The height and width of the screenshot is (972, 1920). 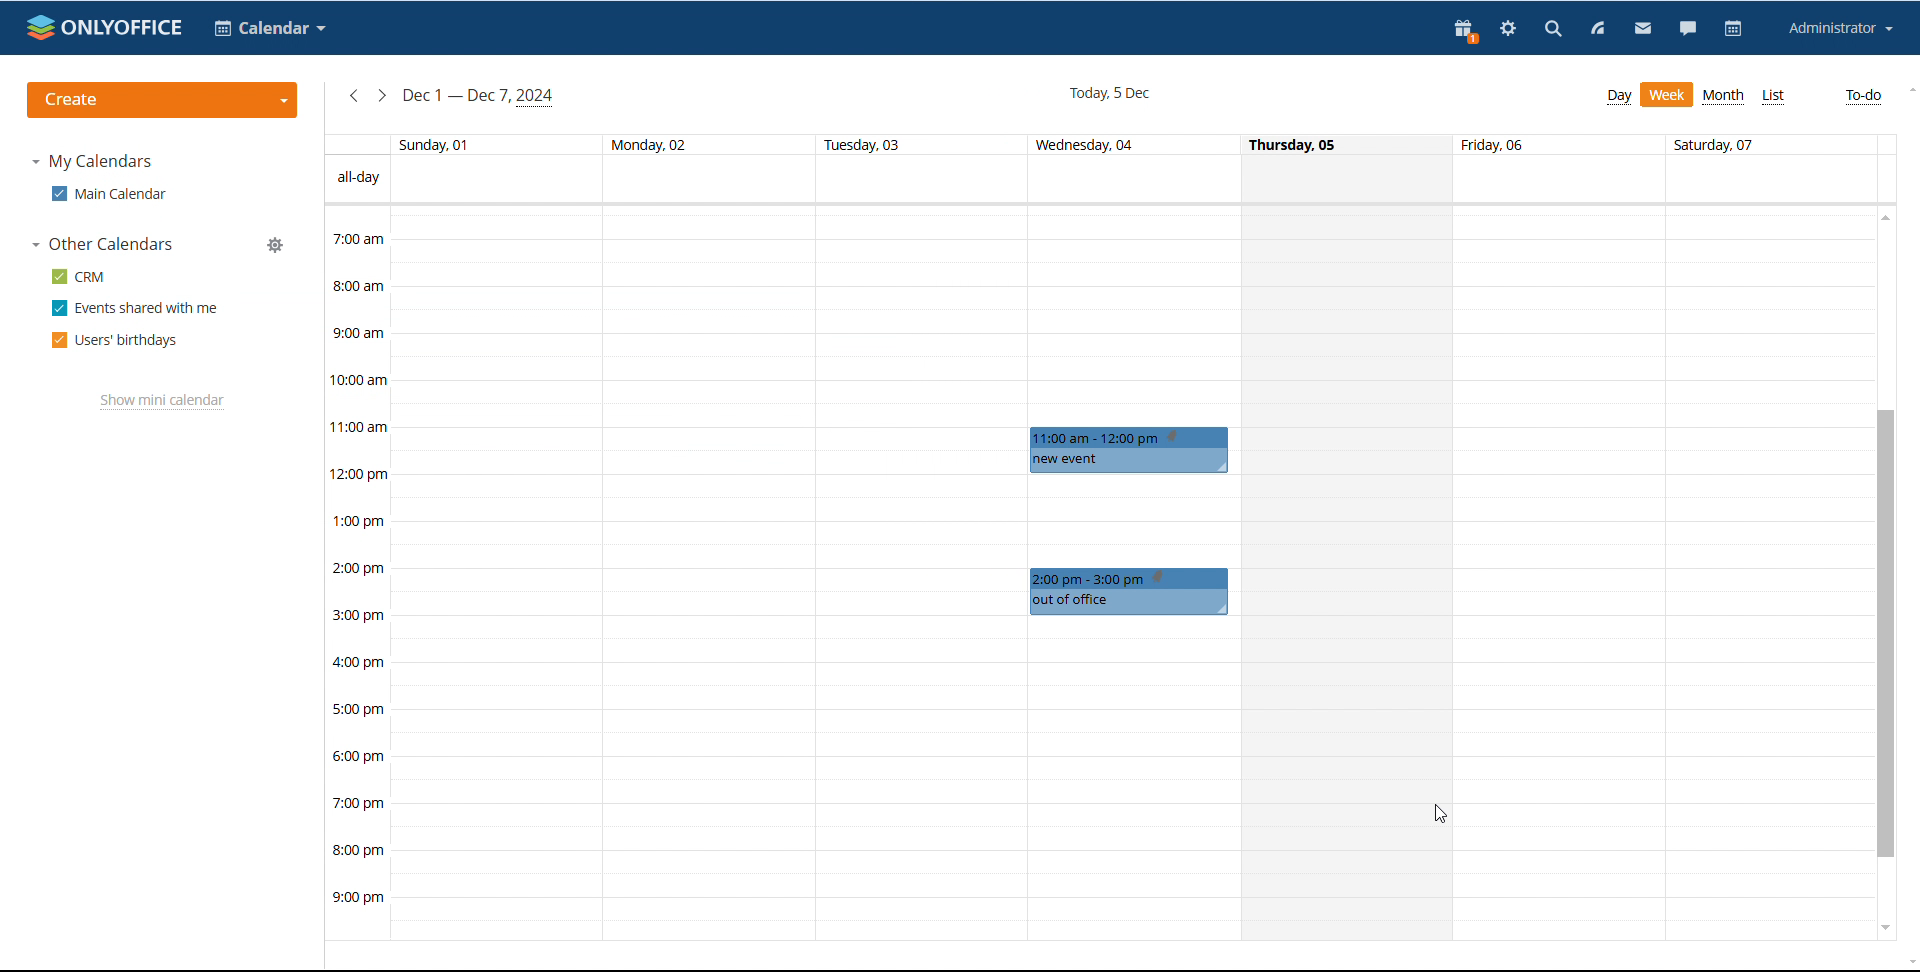 What do you see at coordinates (1641, 31) in the screenshot?
I see `mail` at bounding box center [1641, 31].